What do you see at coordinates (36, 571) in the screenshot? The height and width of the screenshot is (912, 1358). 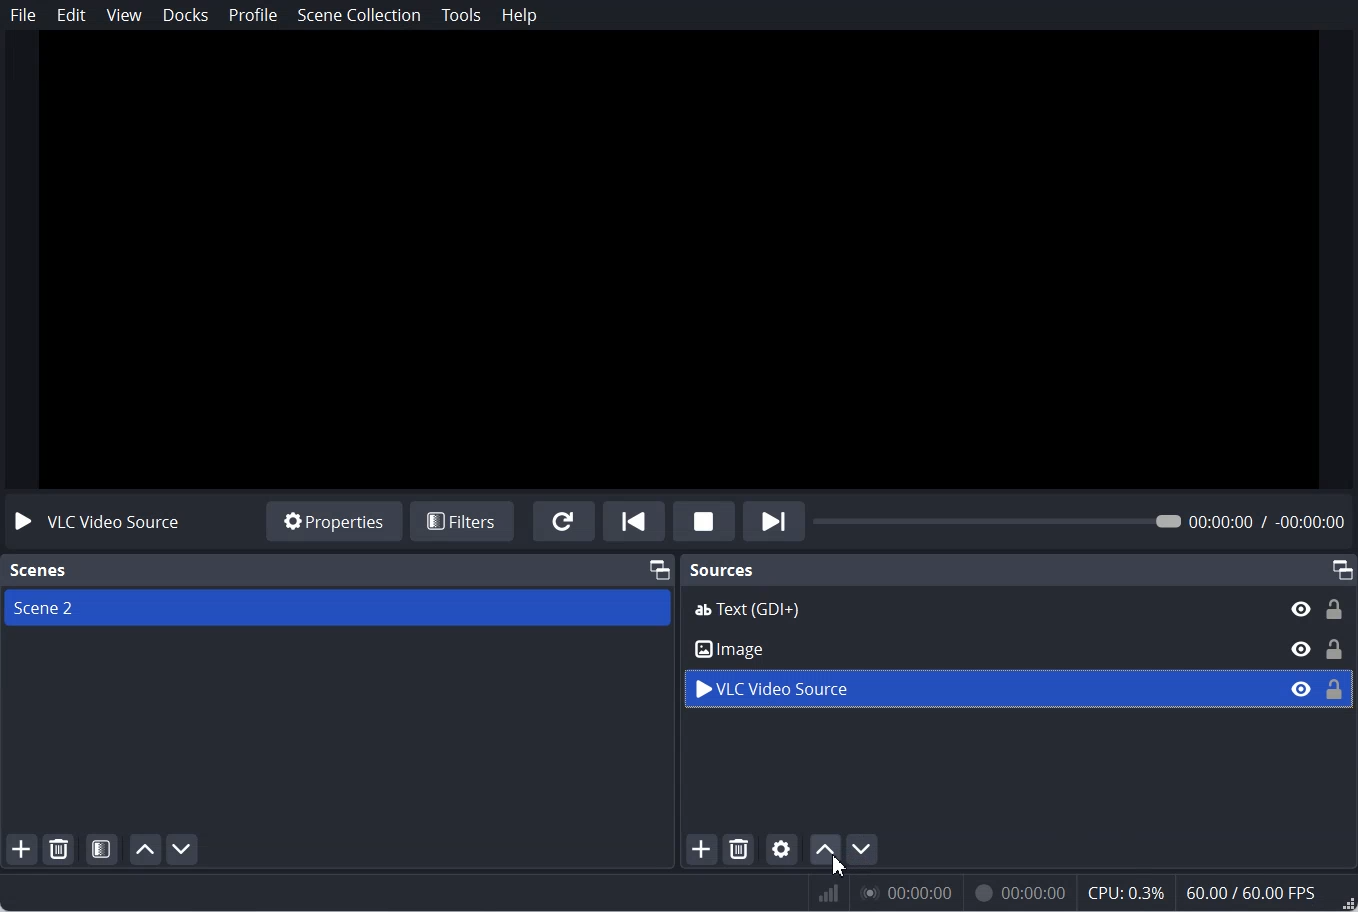 I see `Text` at bounding box center [36, 571].